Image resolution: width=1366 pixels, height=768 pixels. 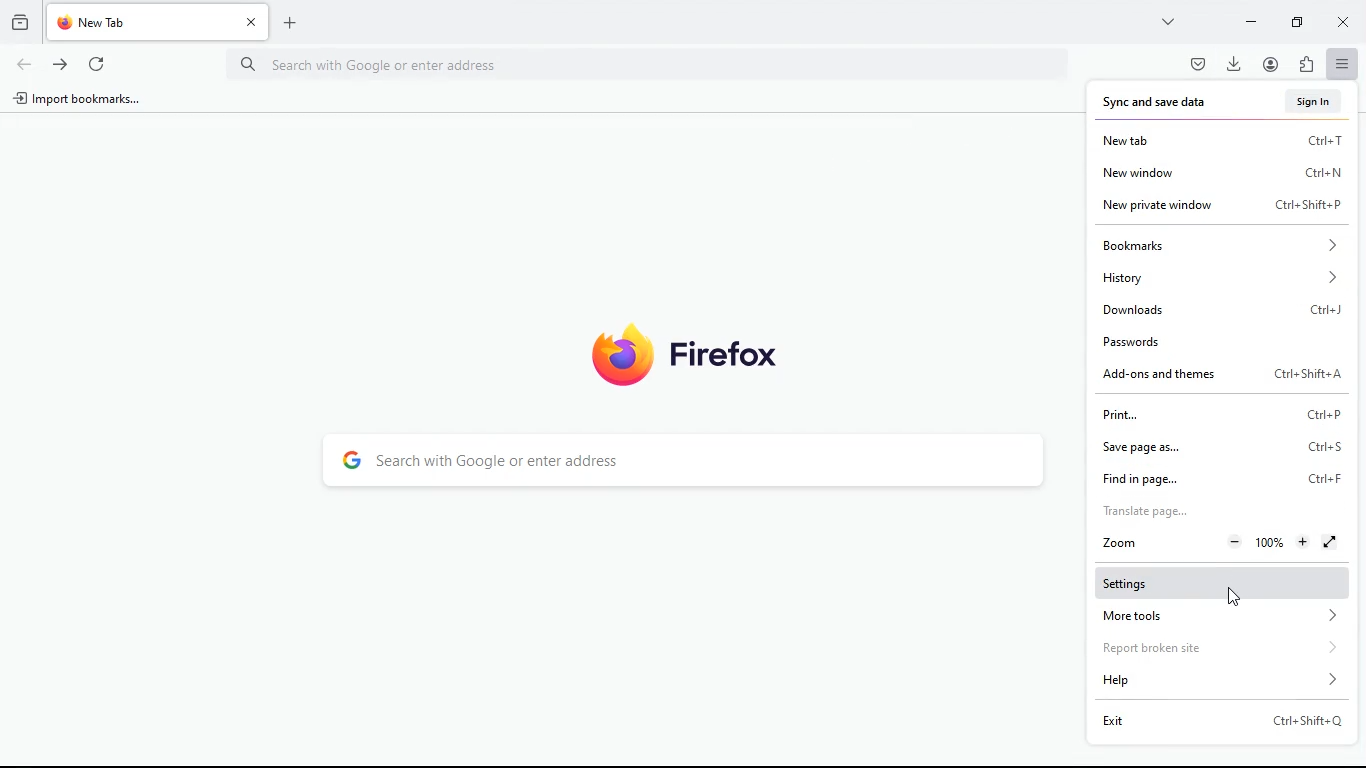 What do you see at coordinates (1171, 21) in the screenshot?
I see `more` at bounding box center [1171, 21].